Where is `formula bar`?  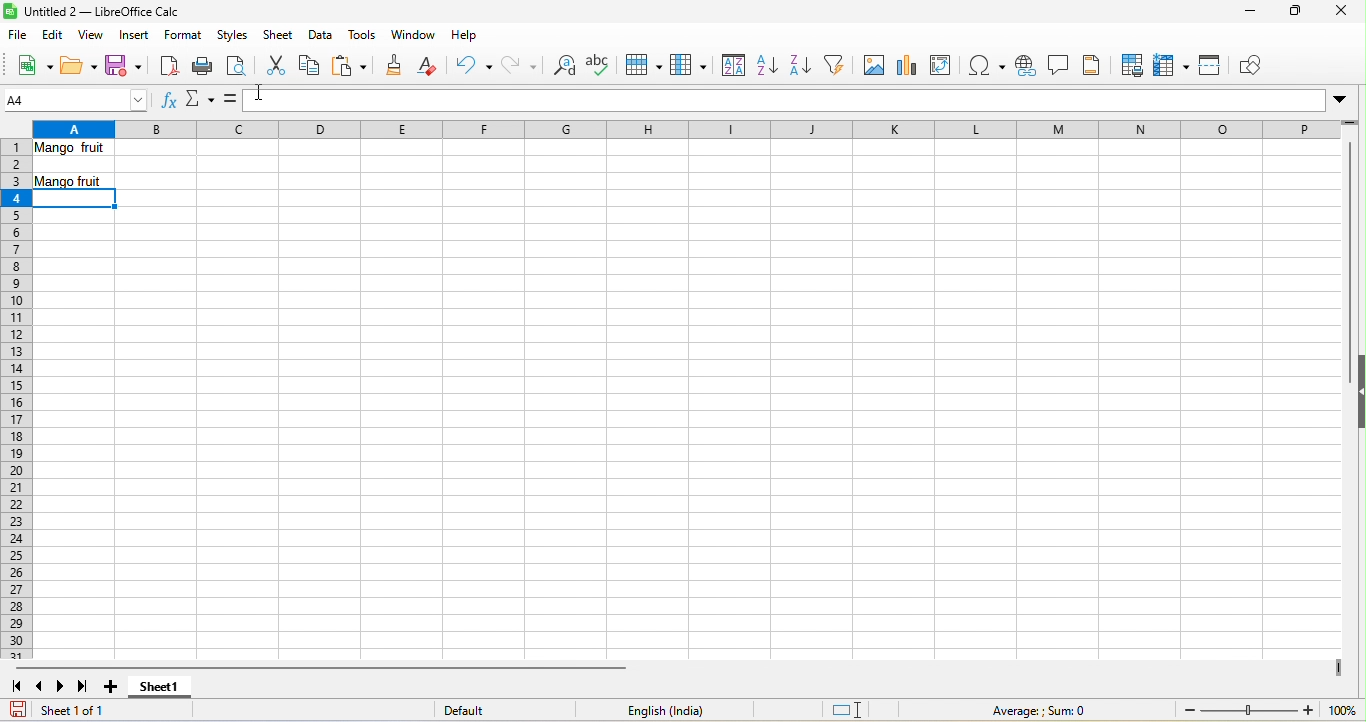 formula bar is located at coordinates (801, 101).